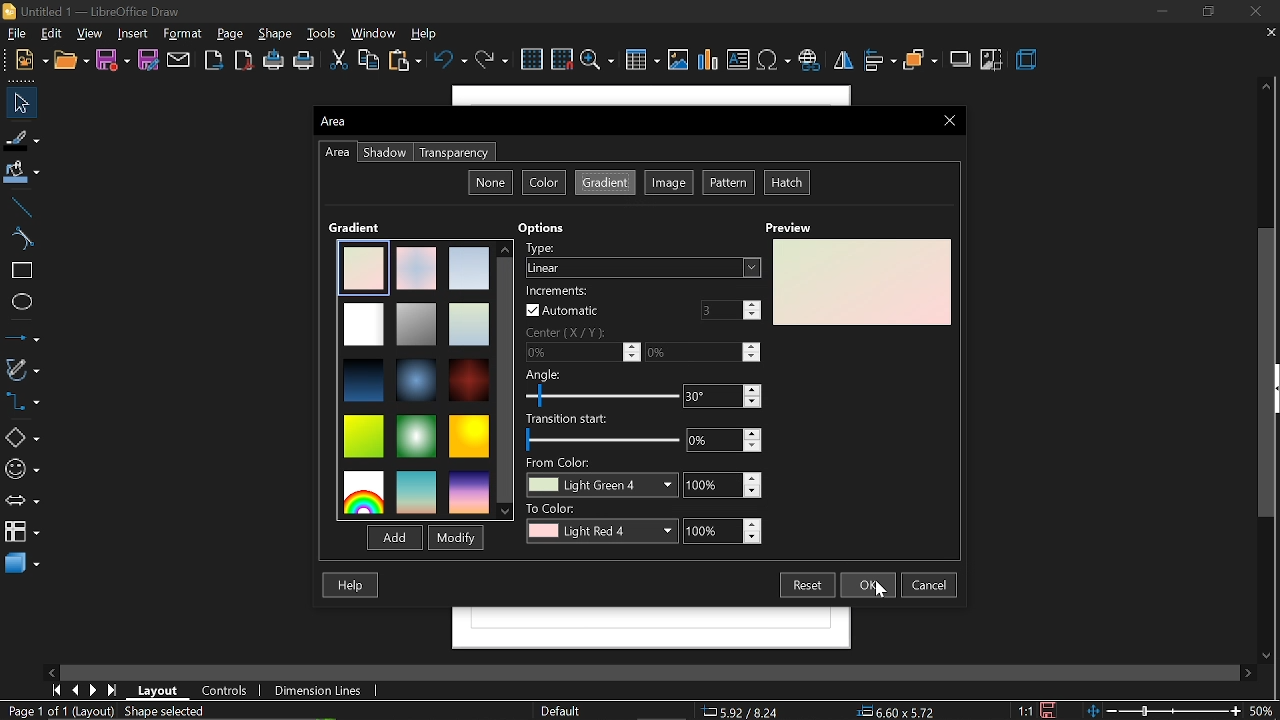  I want to click on Area, so click(354, 121).